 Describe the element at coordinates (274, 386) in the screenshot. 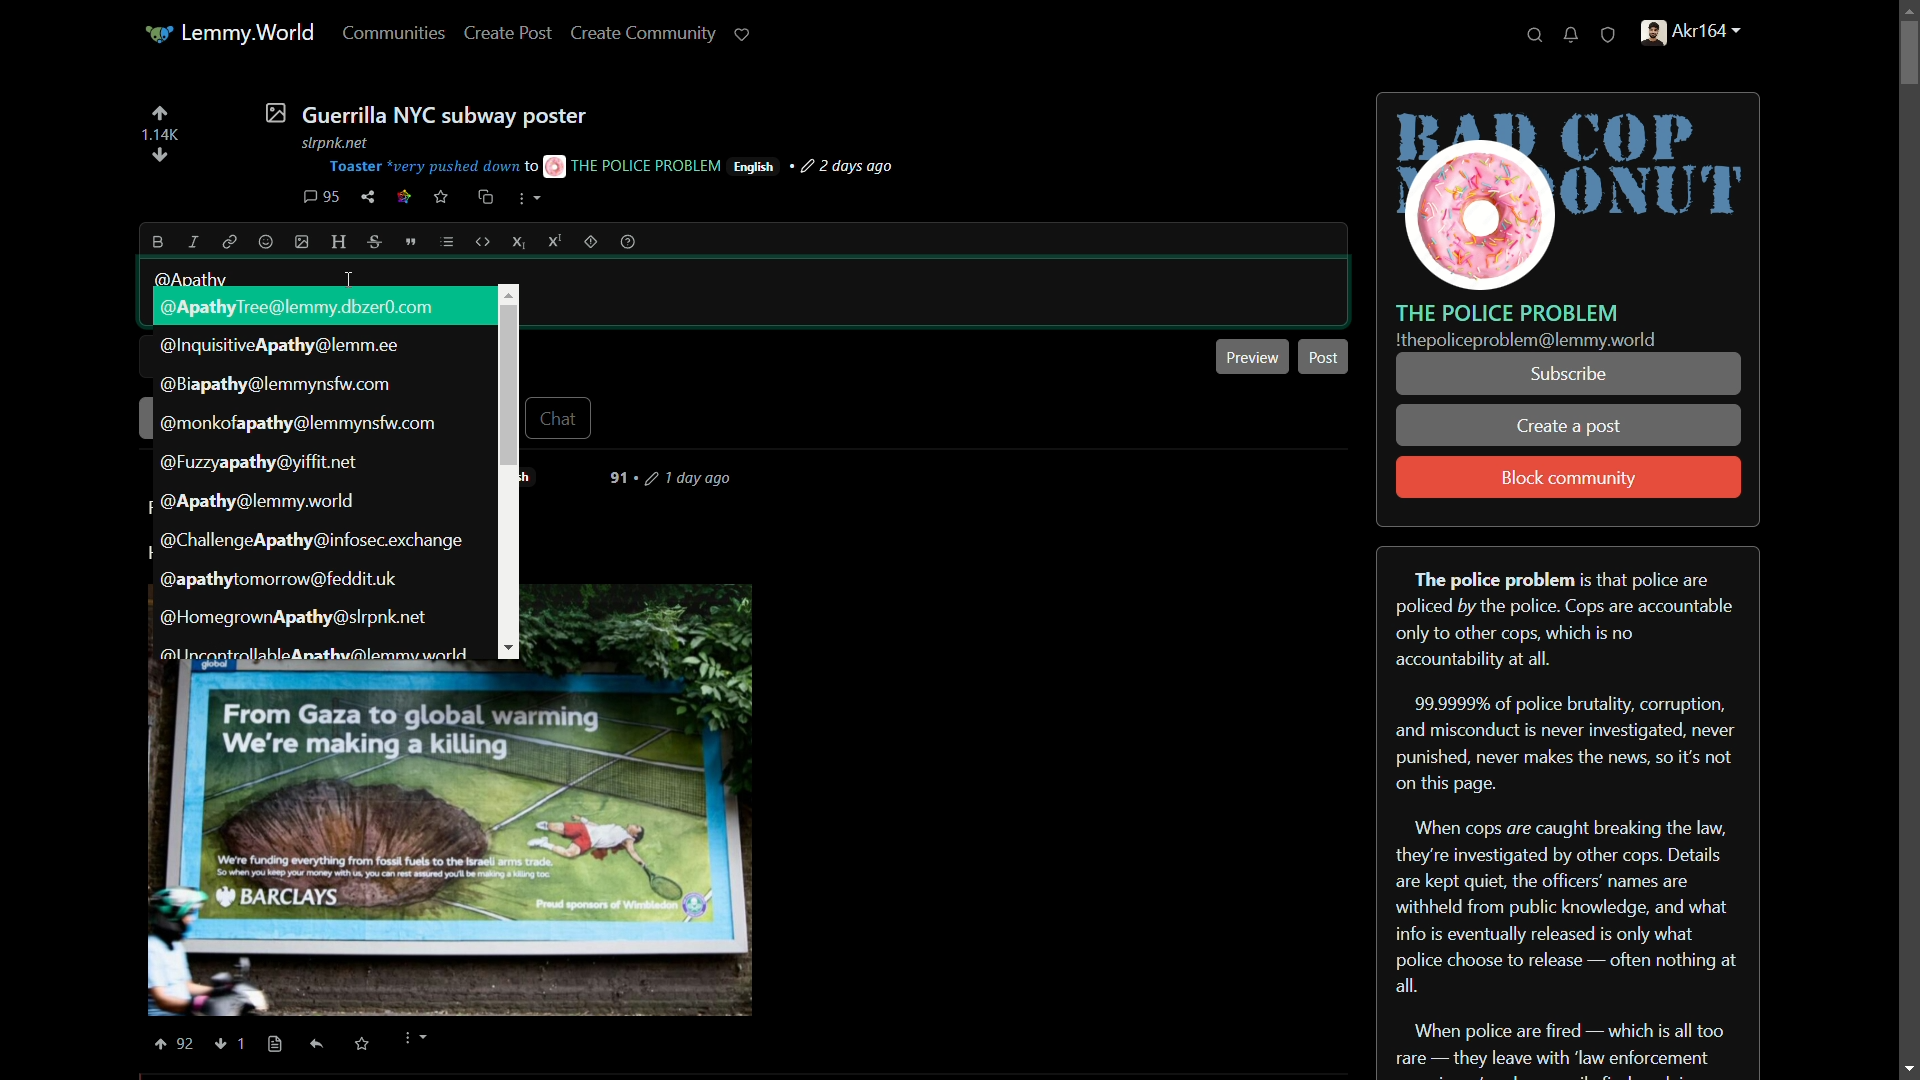

I see `suggestion-3` at that location.